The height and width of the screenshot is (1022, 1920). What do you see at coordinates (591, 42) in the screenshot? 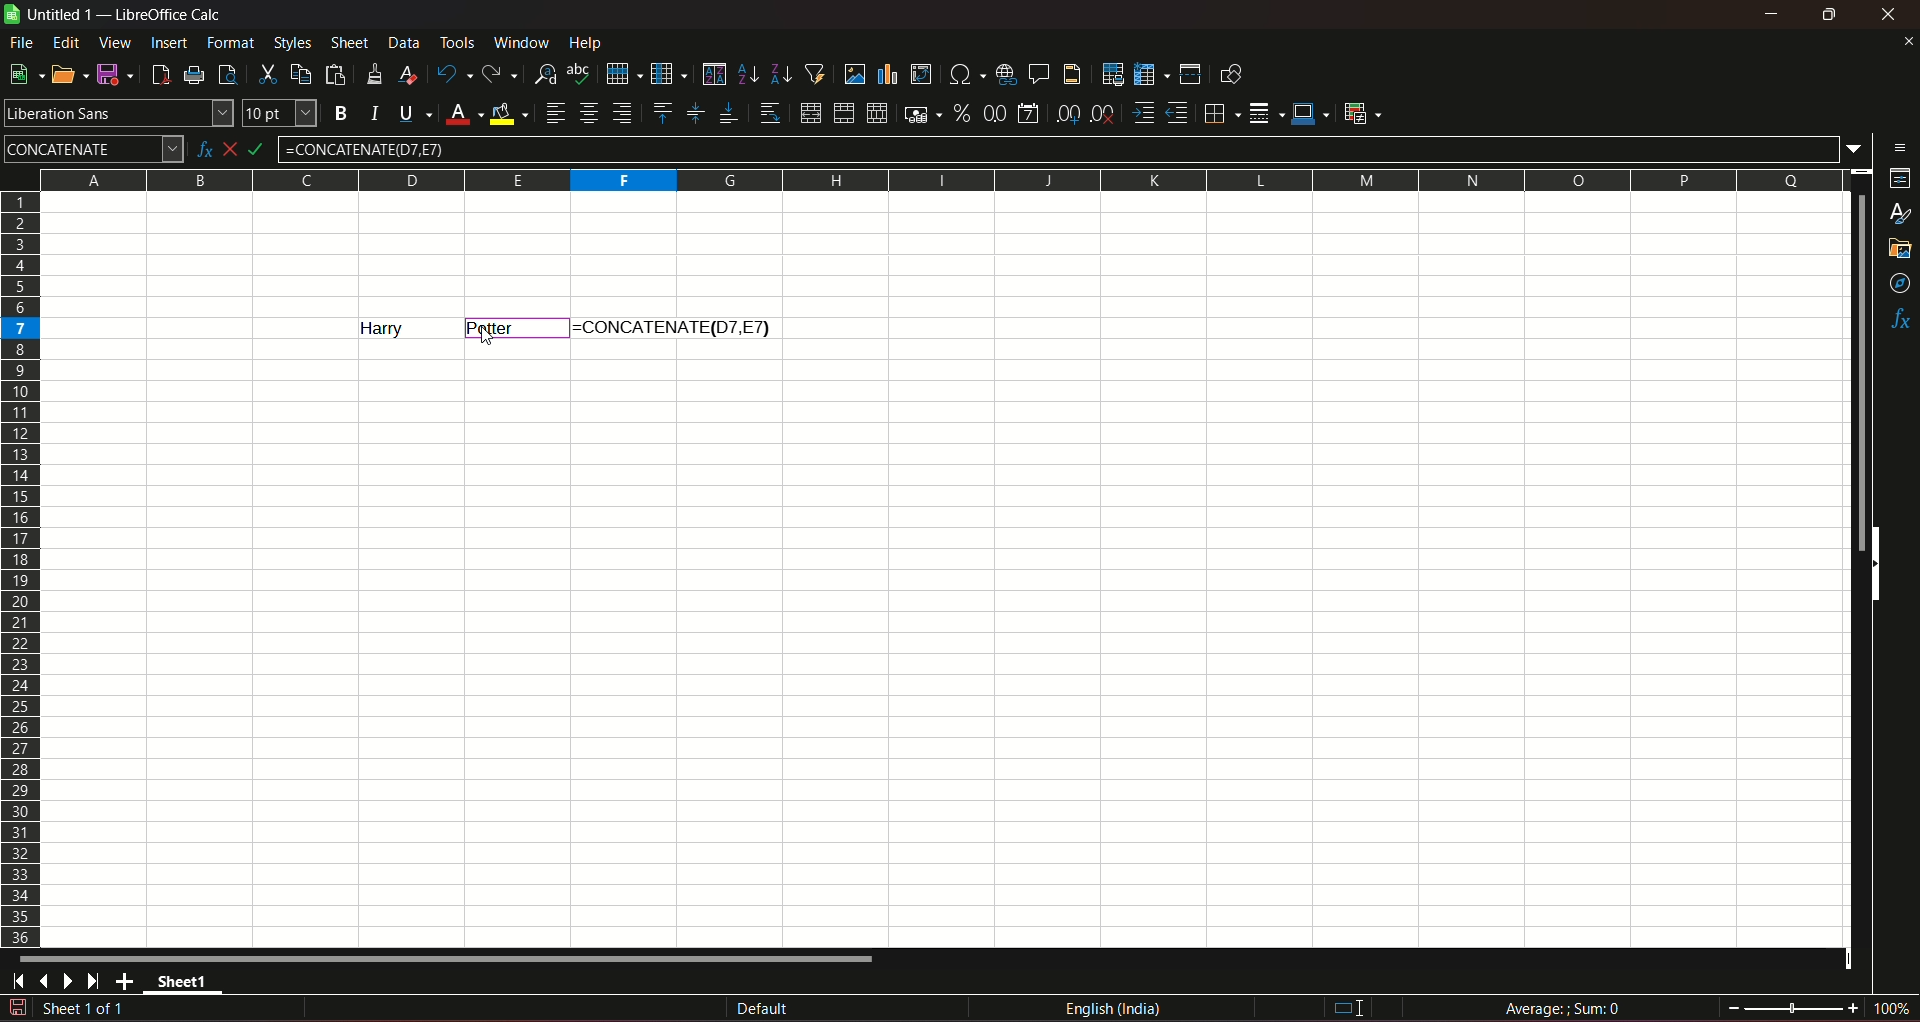
I see `help` at bounding box center [591, 42].